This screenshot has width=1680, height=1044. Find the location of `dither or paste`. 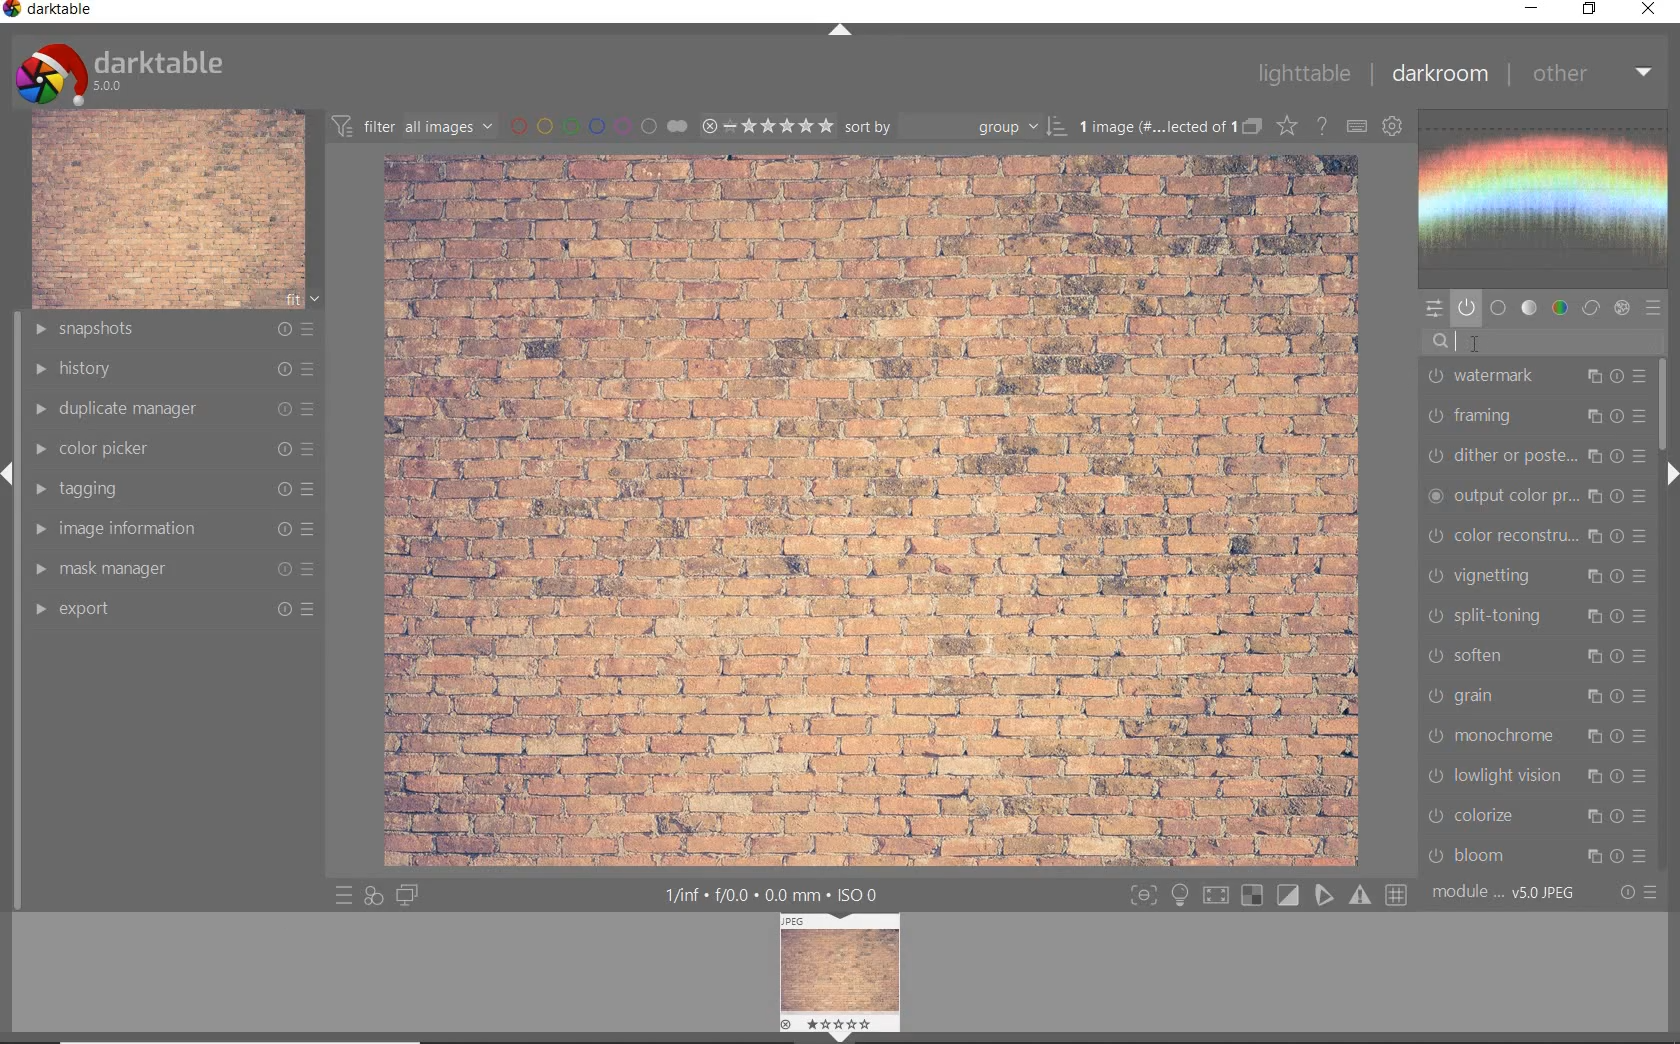

dither or paste is located at coordinates (1537, 455).